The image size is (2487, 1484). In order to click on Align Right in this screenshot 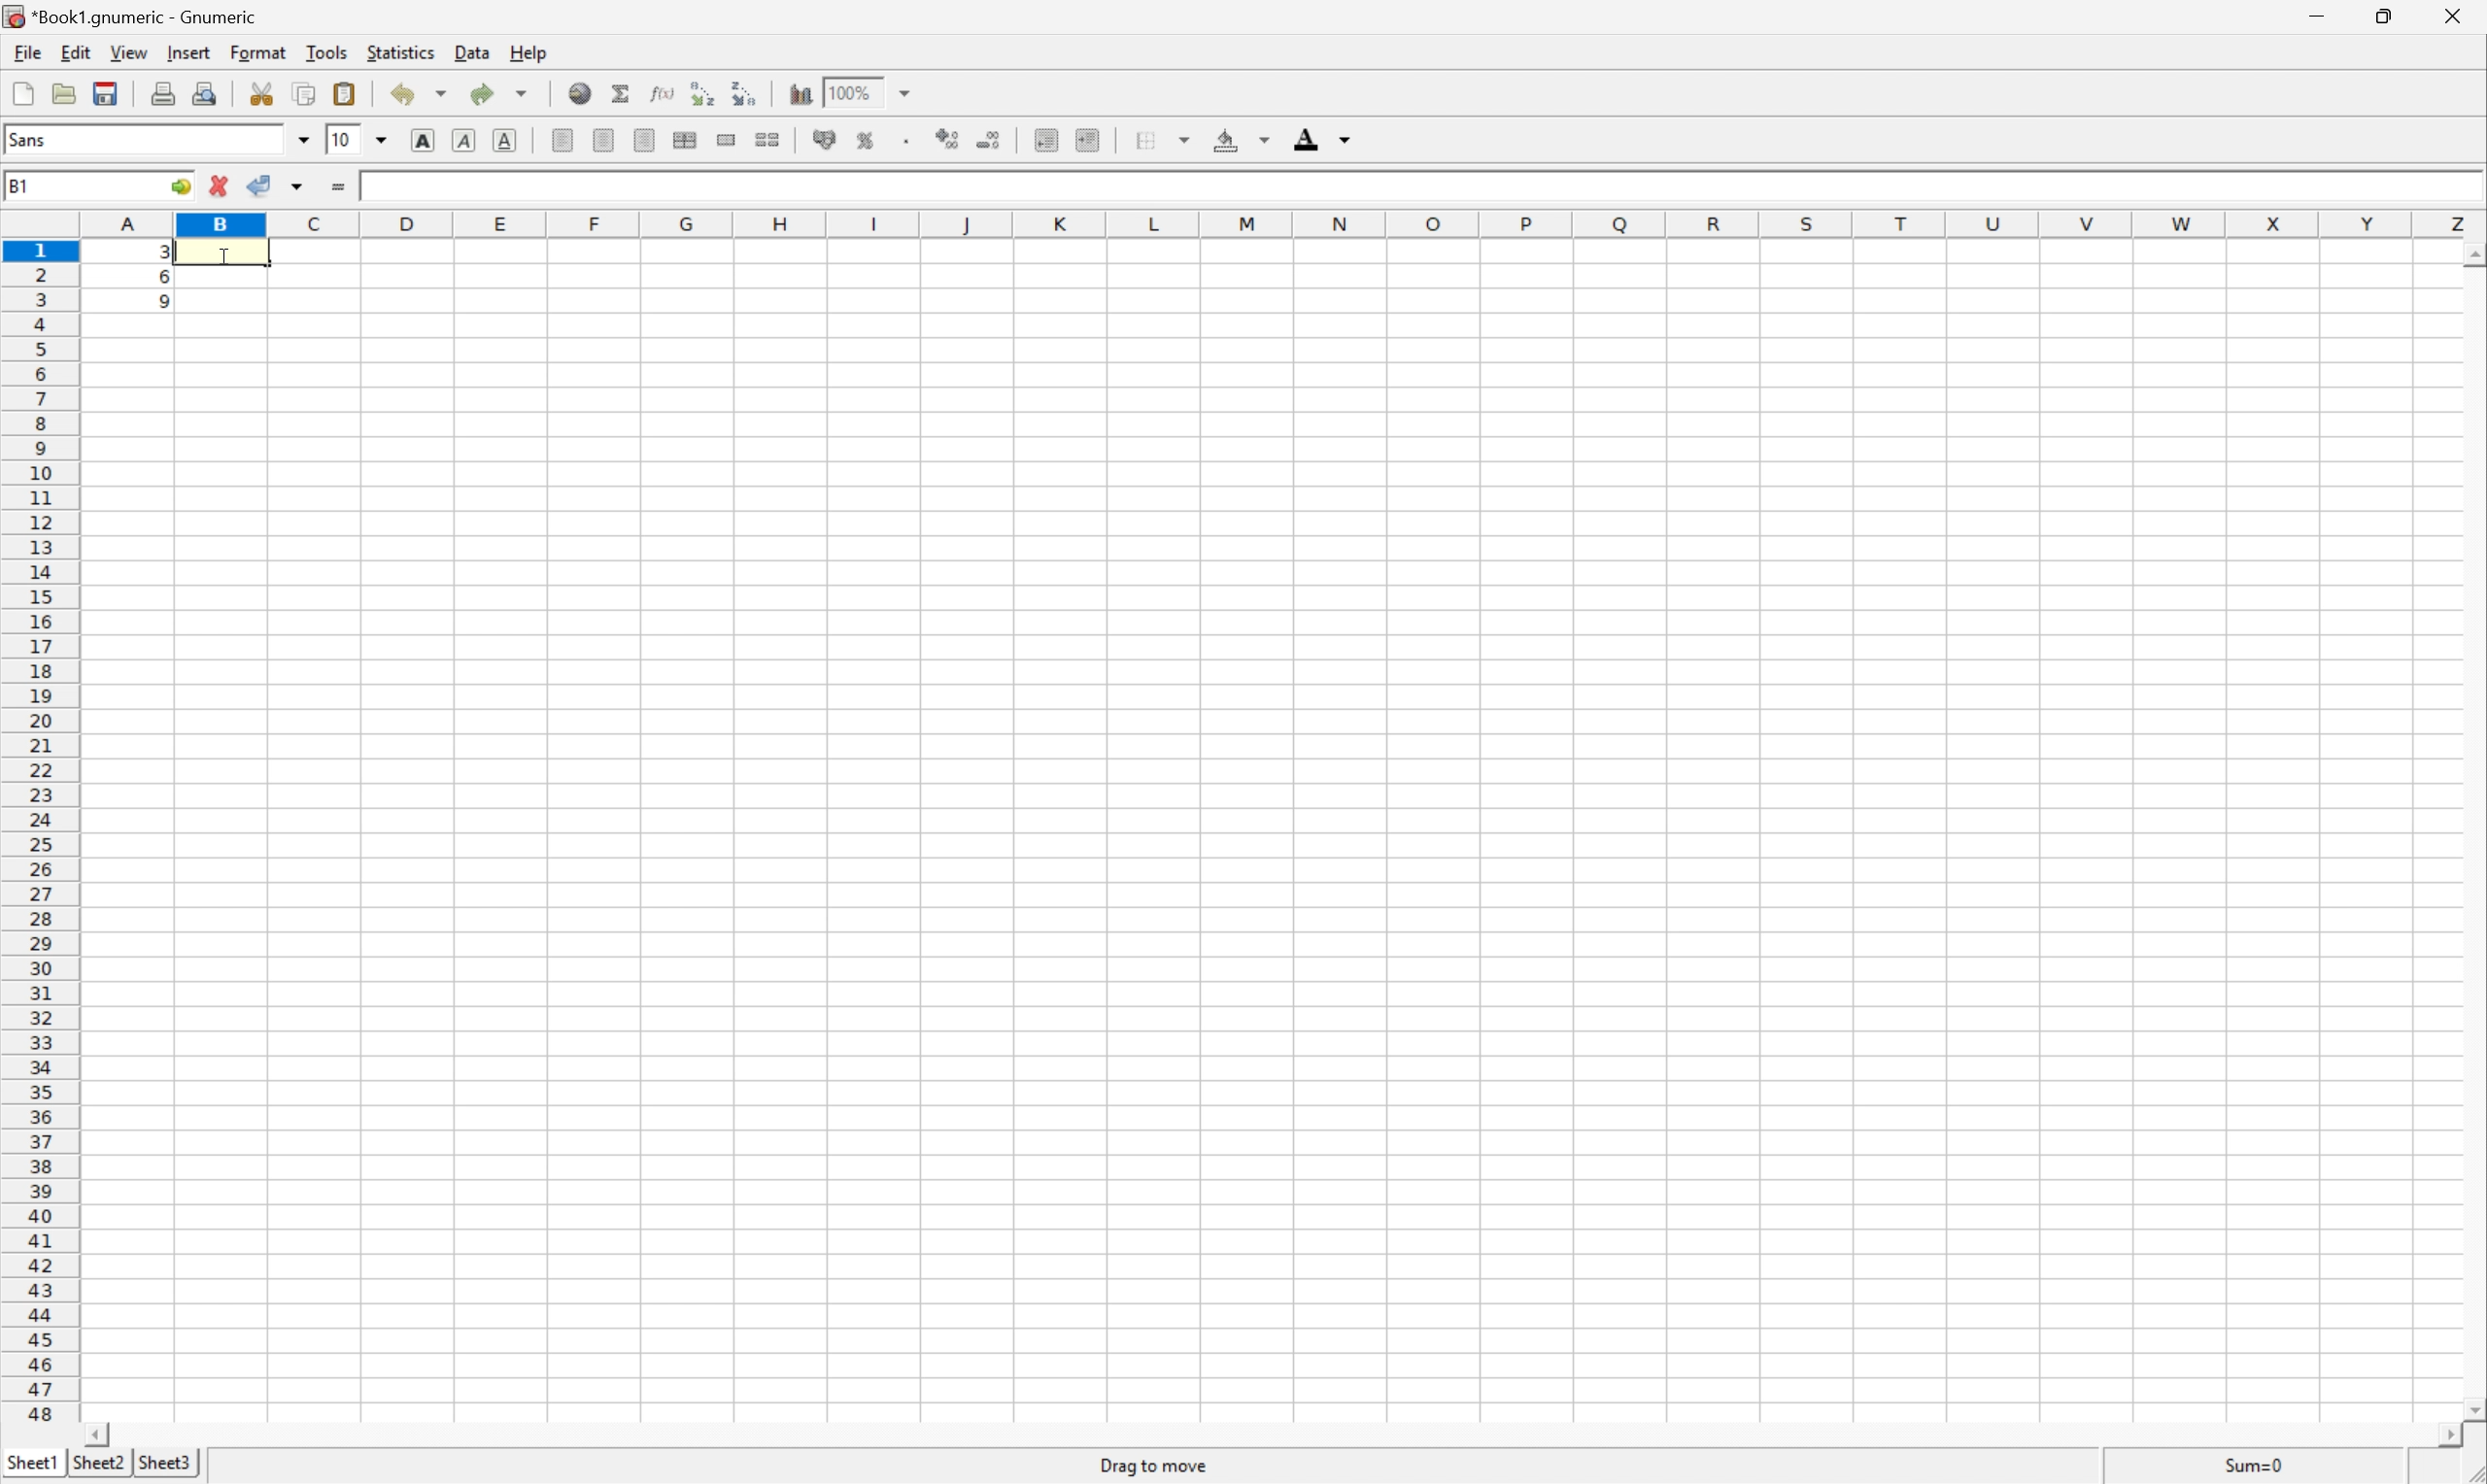, I will do `click(642, 139)`.